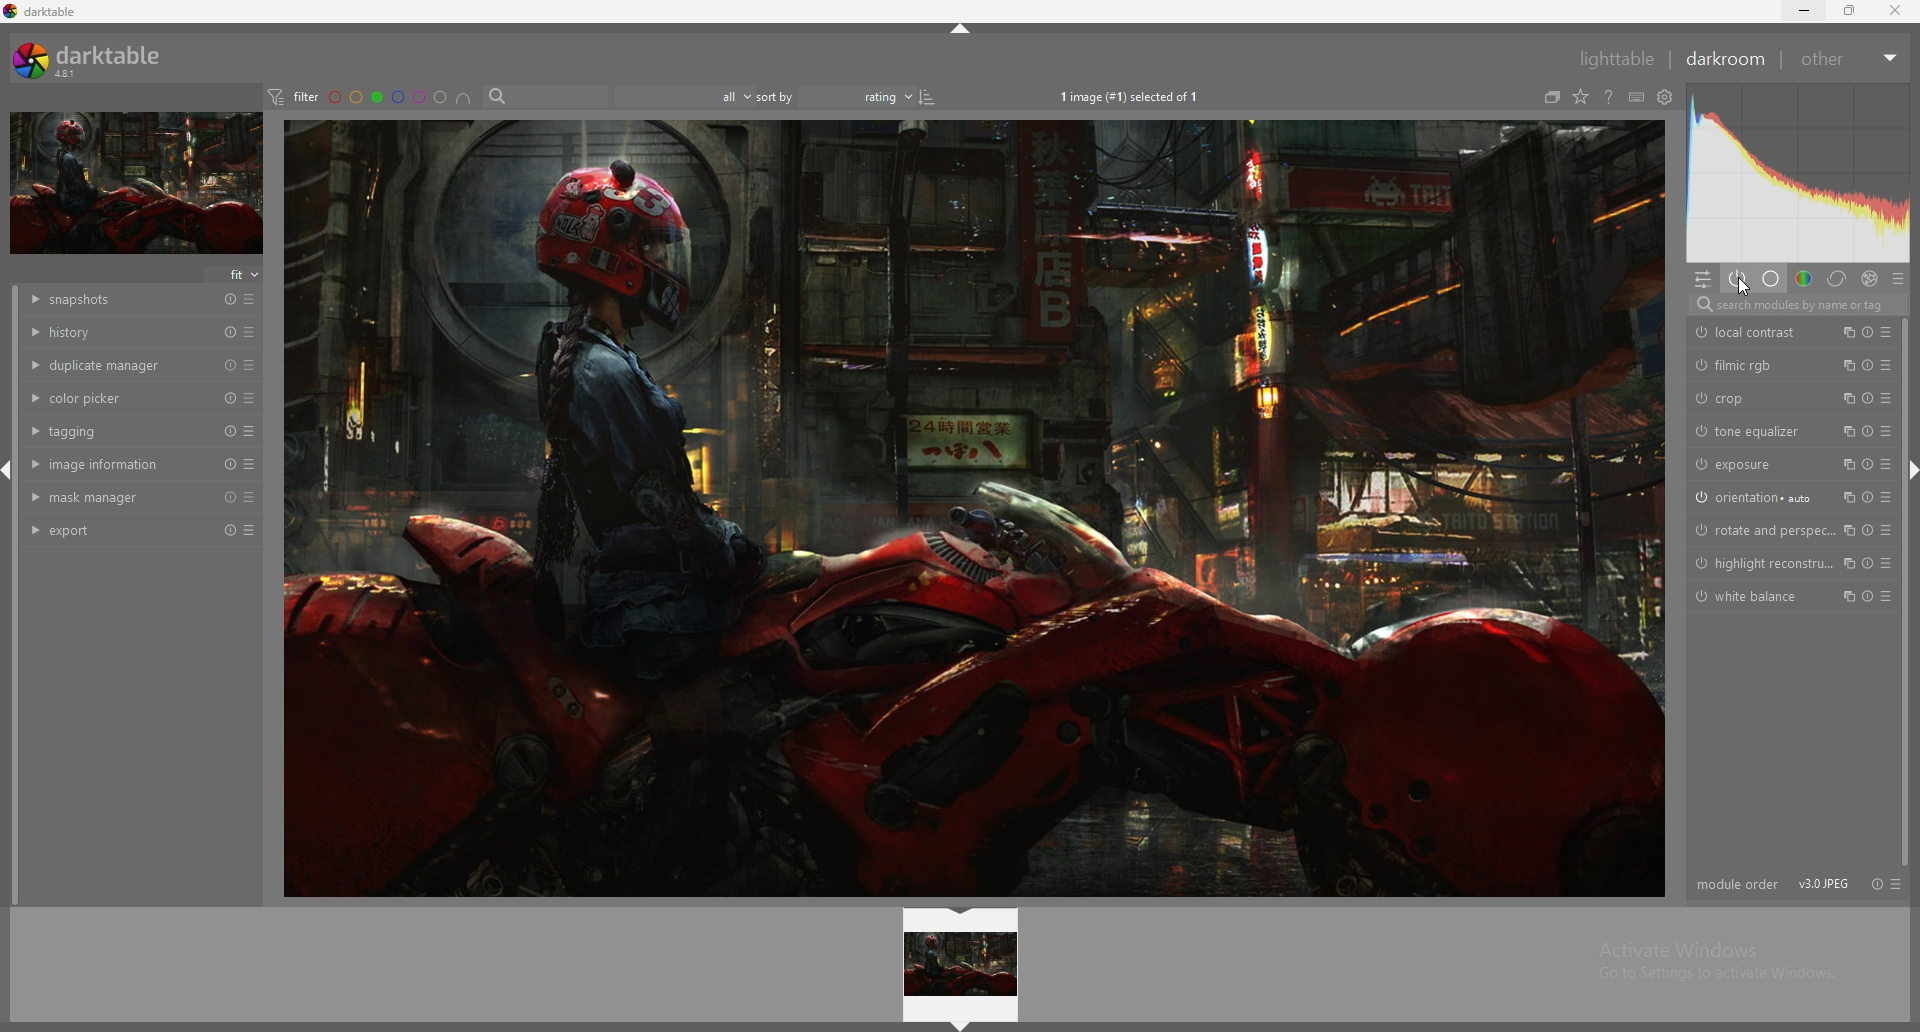  What do you see at coordinates (1842, 597) in the screenshot?
I see `multiple instances action` at bounding box center [1842, 597].